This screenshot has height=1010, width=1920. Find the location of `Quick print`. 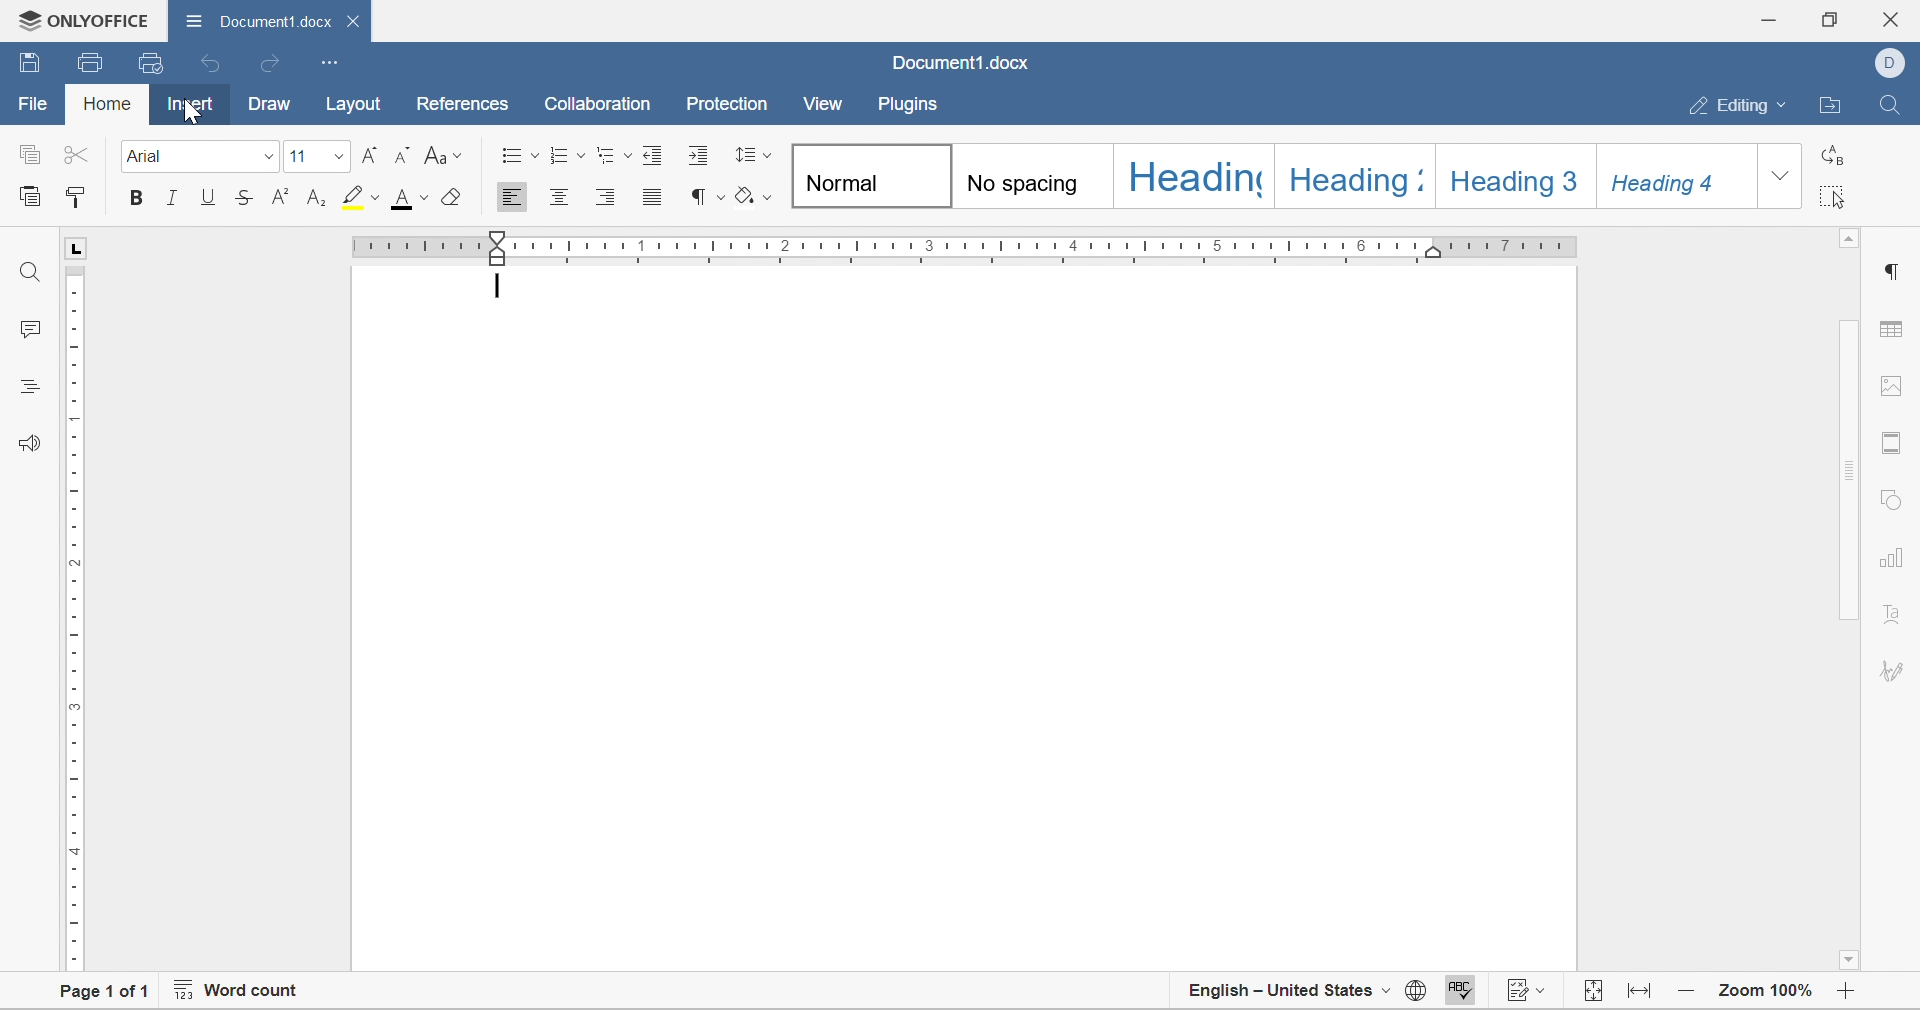

Quick print is located at coordinates (149, 60).